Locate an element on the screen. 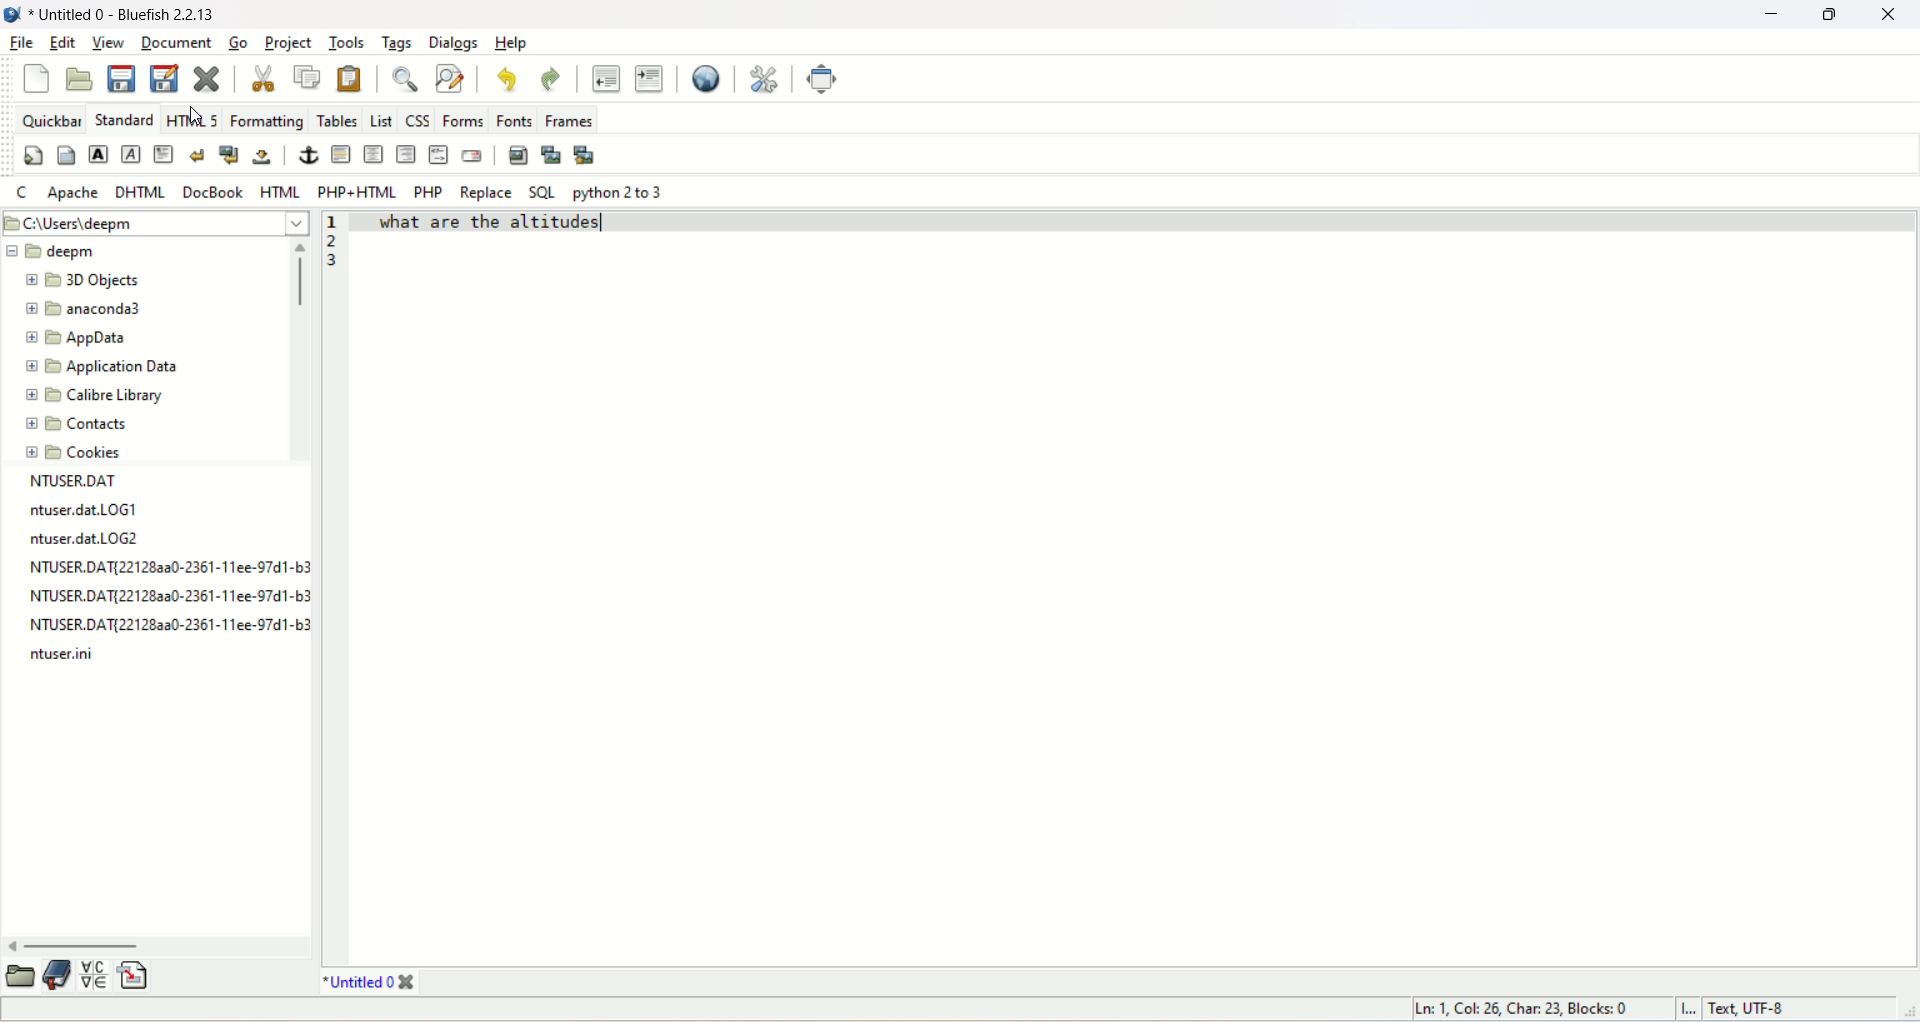  horizontal rule is located at coordinates (343, 157).